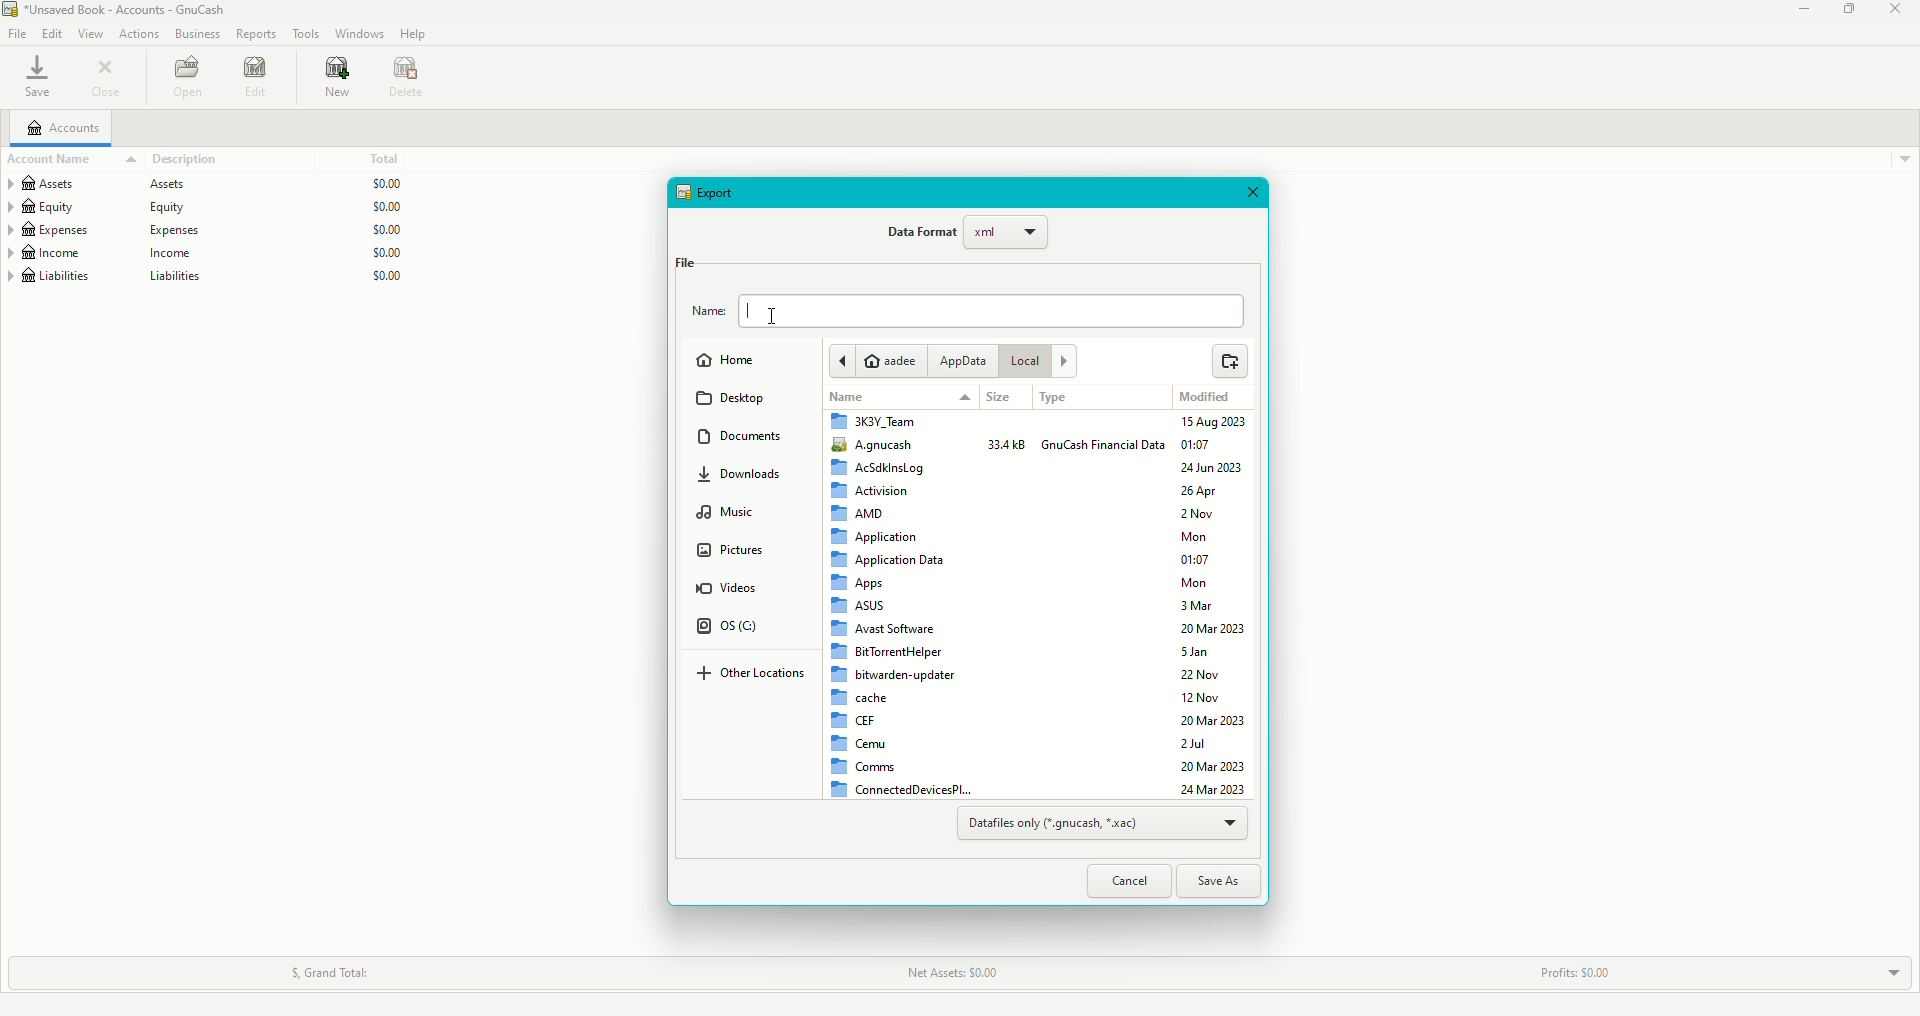 Image resolution: width=1920 pixels, height=1016 pixels. What do you see at coordinates (967, 237) in the screenshot?
I see `Data Format` at bounding box center [967, 237].